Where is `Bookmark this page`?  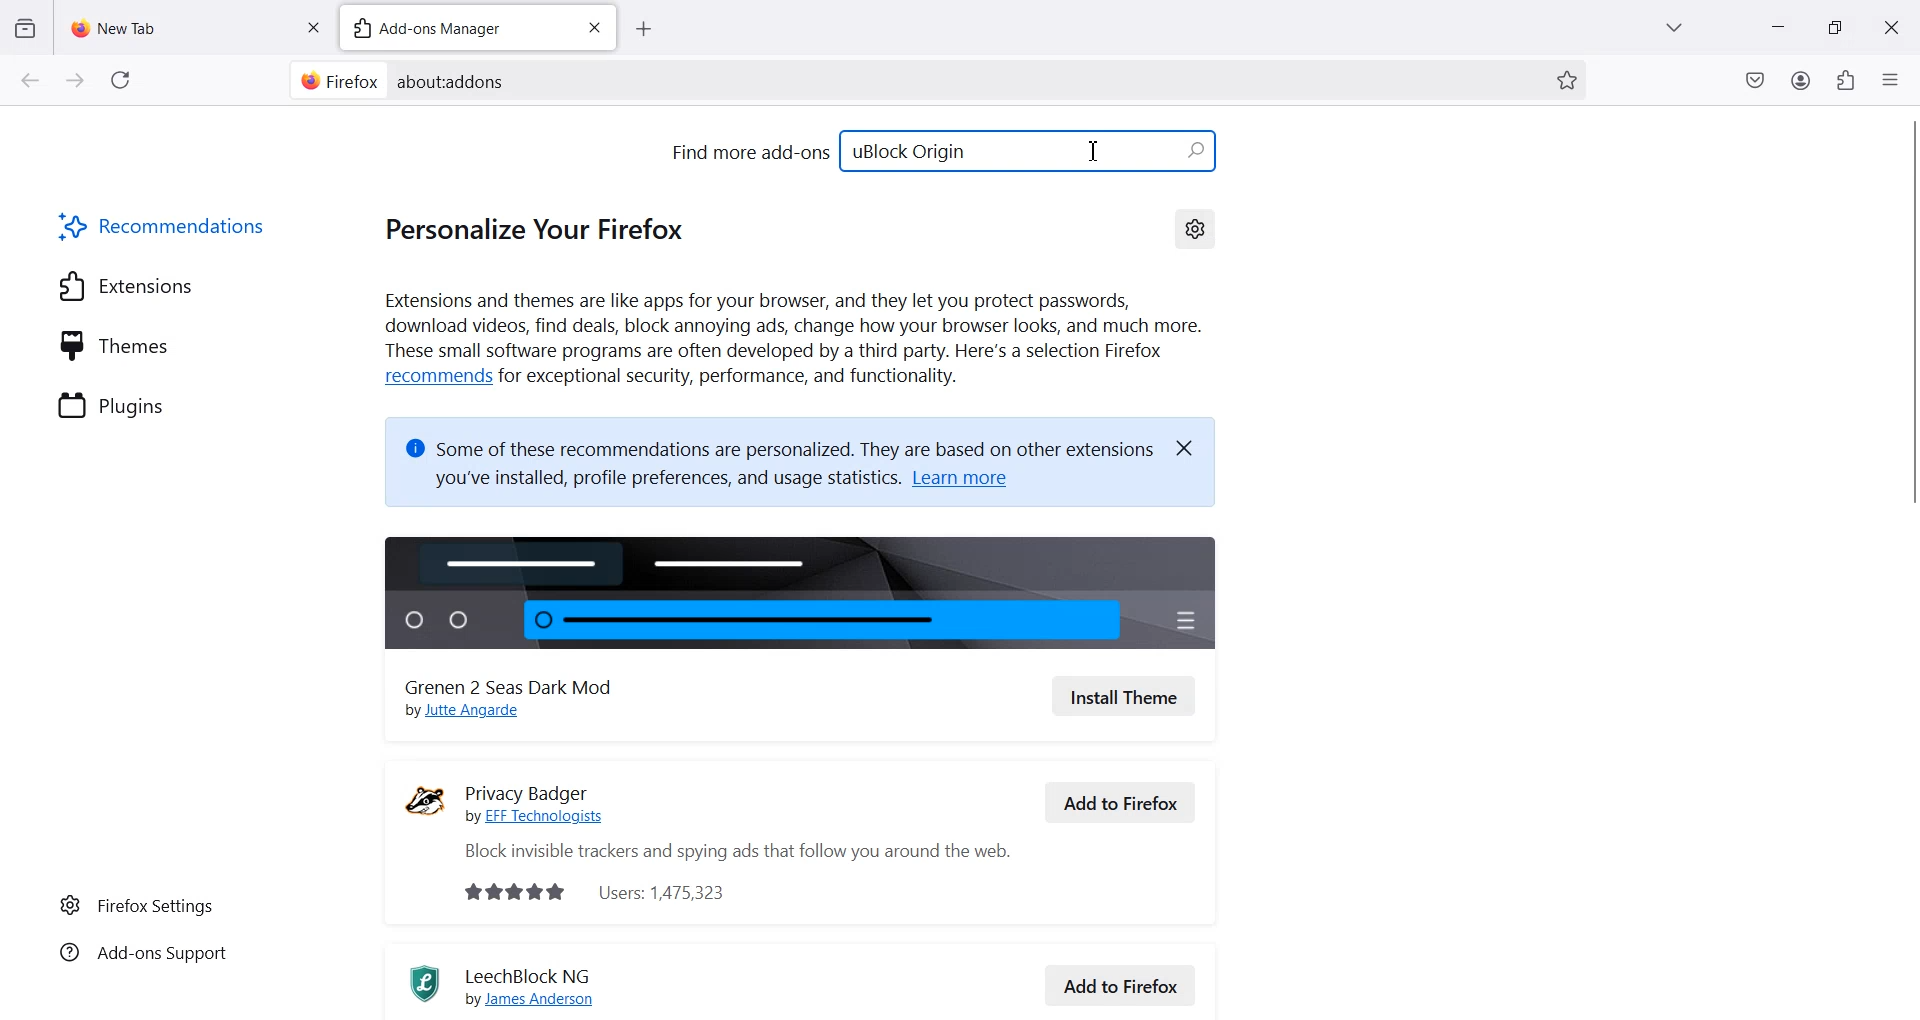
Bookmark this page is located at coordinates (1566, 80).